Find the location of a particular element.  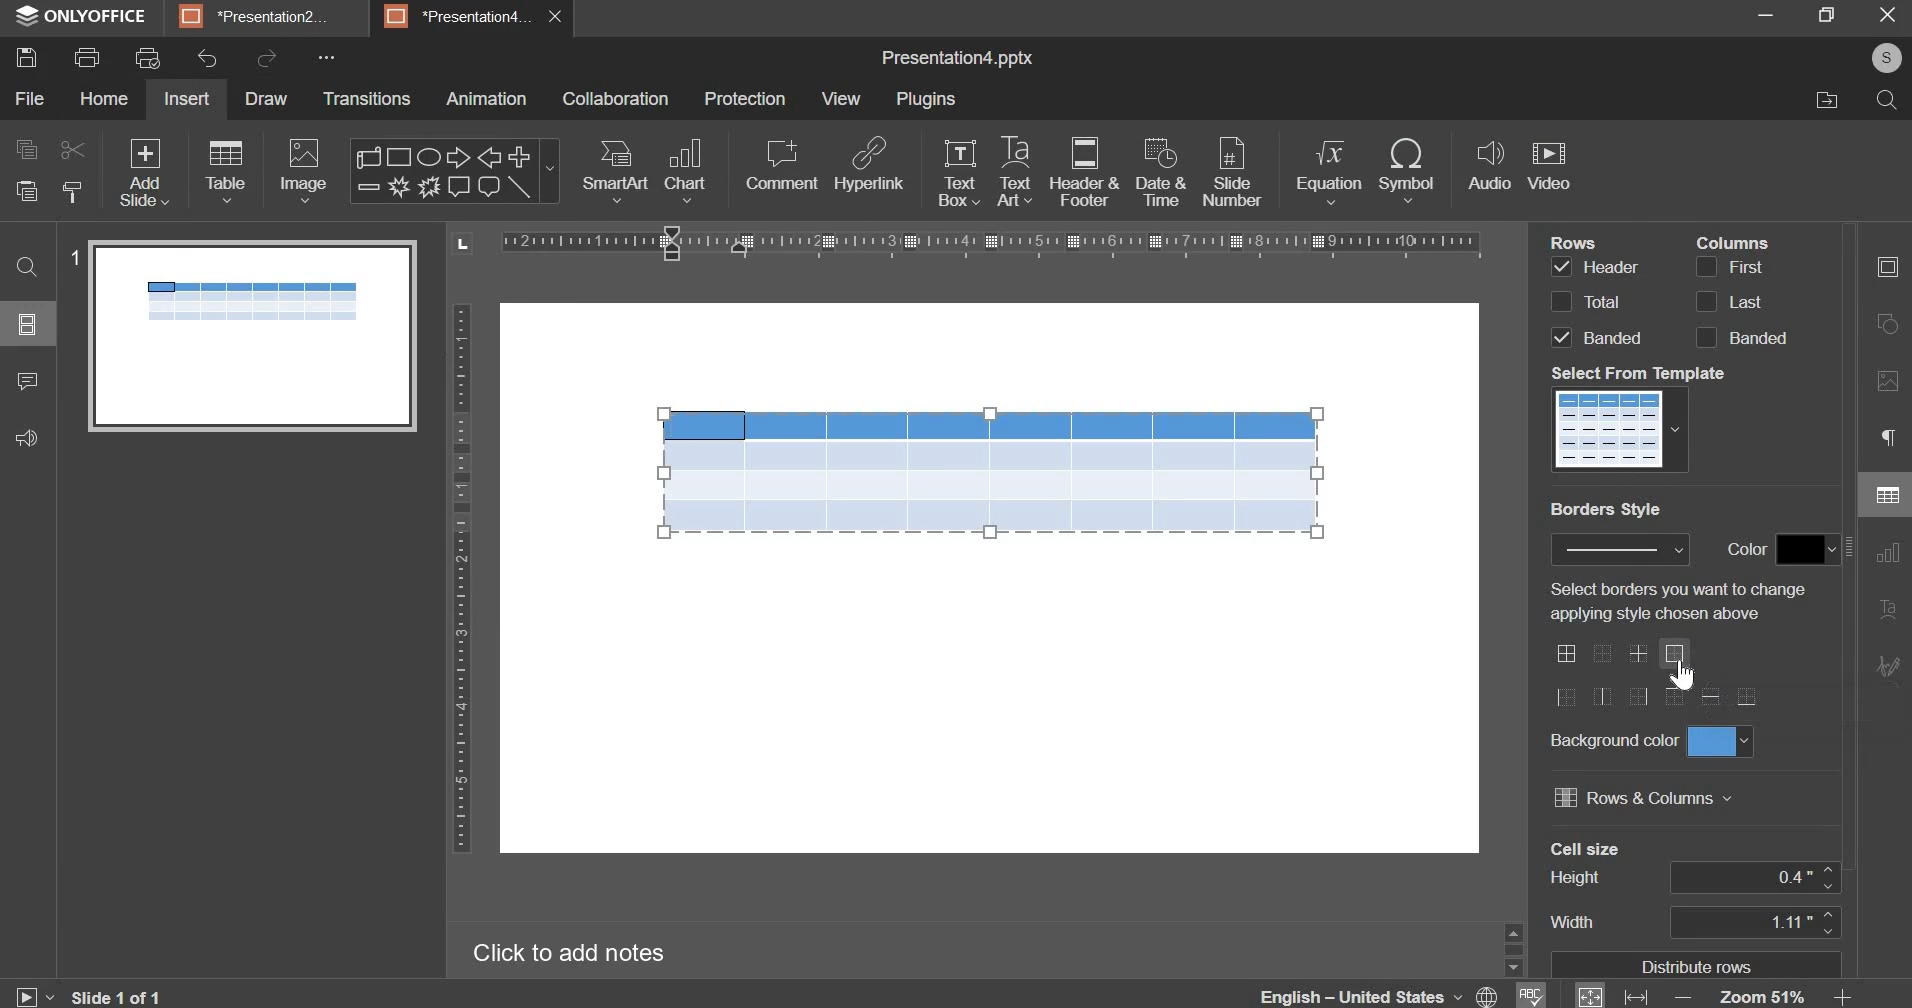

animation is located at coordinates (487, 98).